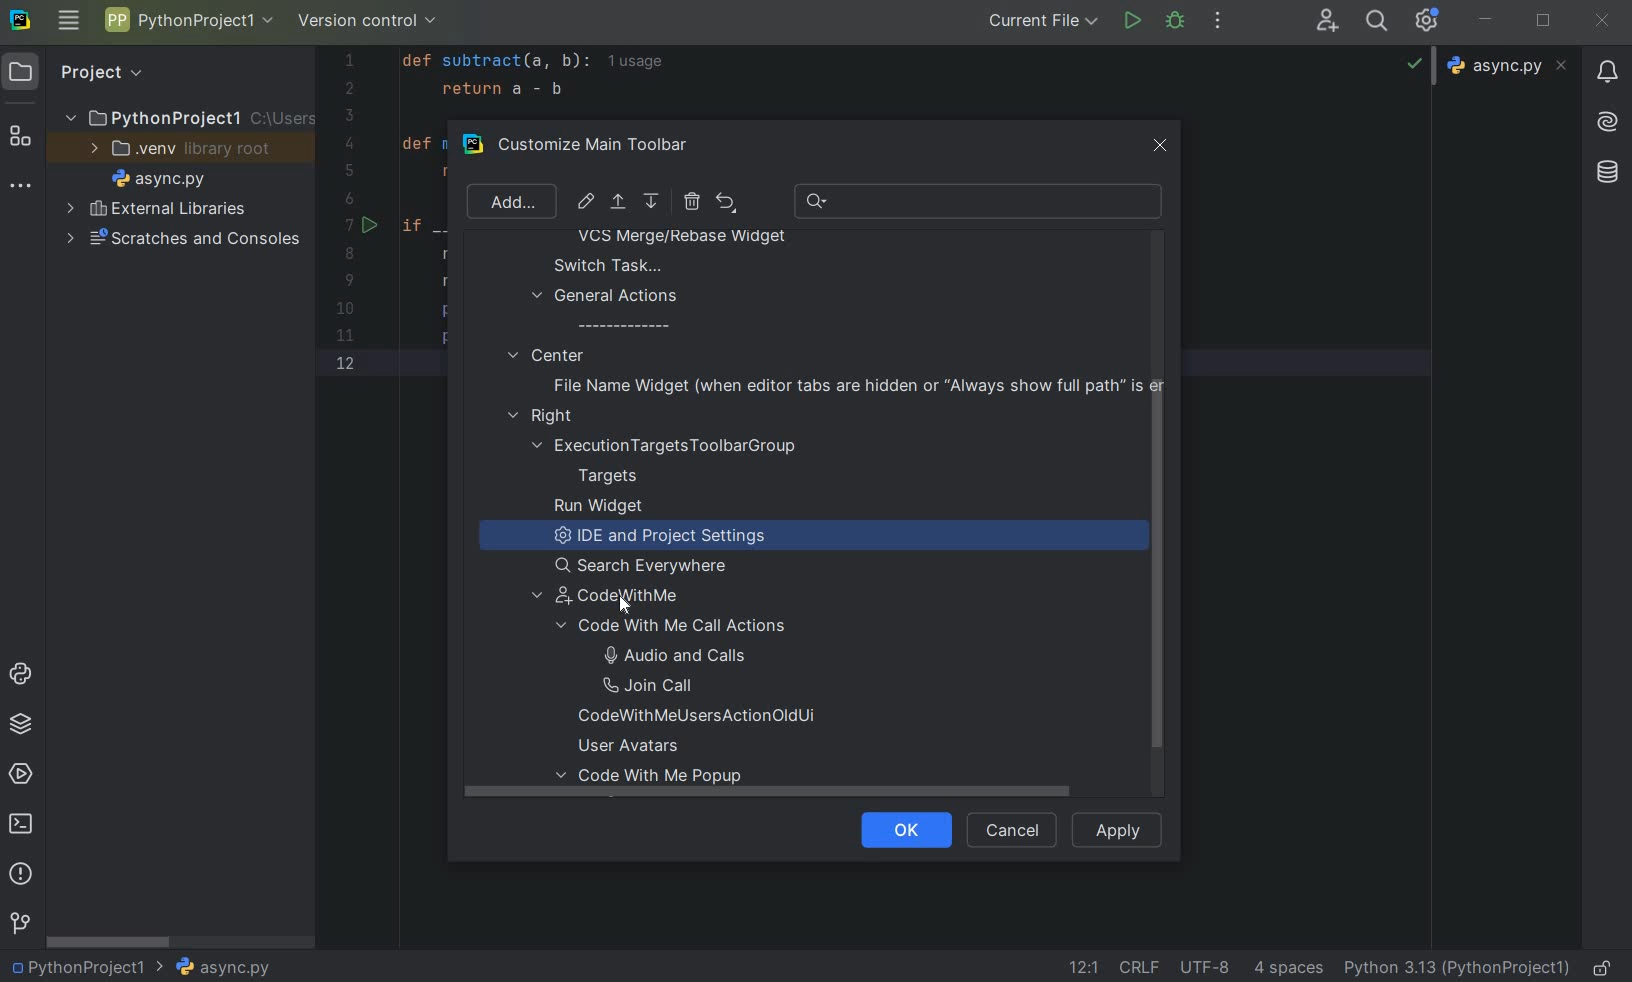 The image size is (1632, 982). Describe the element at coordinates (670, 654) in the screenshot. I see `audio and calls` at that location.